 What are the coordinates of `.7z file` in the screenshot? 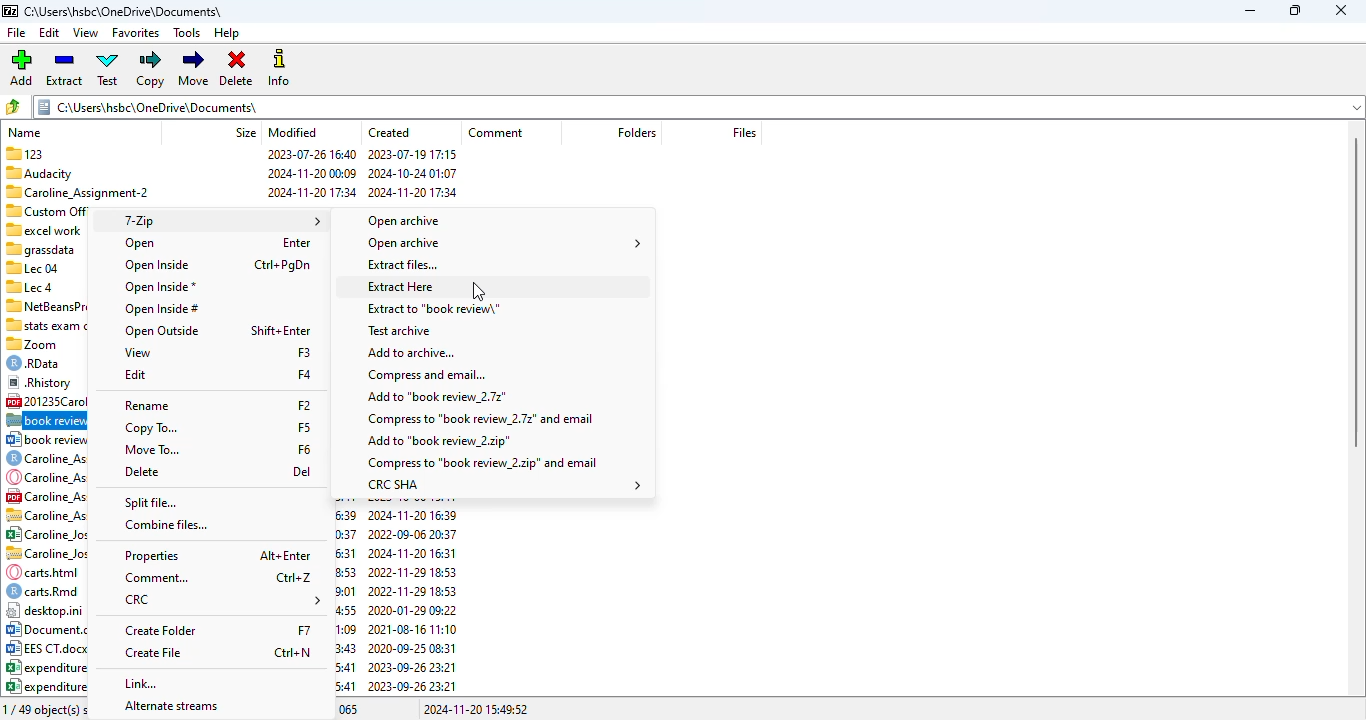 It's located at (45, 421).